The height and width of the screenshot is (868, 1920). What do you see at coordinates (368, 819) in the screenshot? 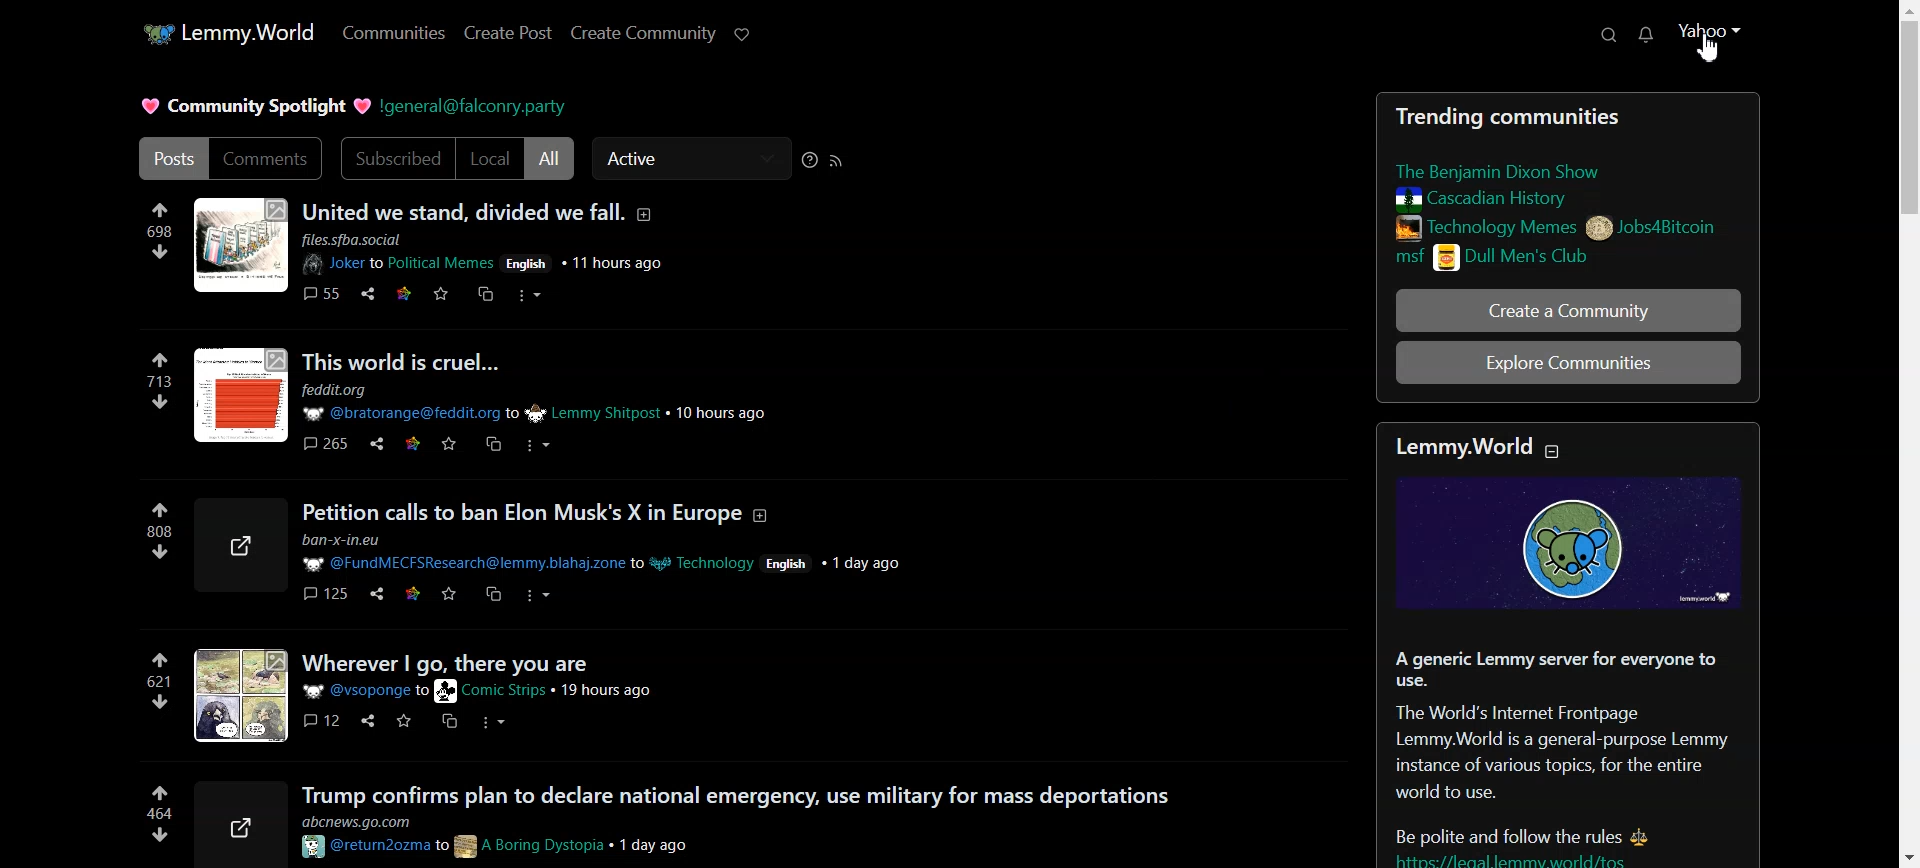
I see `webaddress` at bounding box center [368, 819].